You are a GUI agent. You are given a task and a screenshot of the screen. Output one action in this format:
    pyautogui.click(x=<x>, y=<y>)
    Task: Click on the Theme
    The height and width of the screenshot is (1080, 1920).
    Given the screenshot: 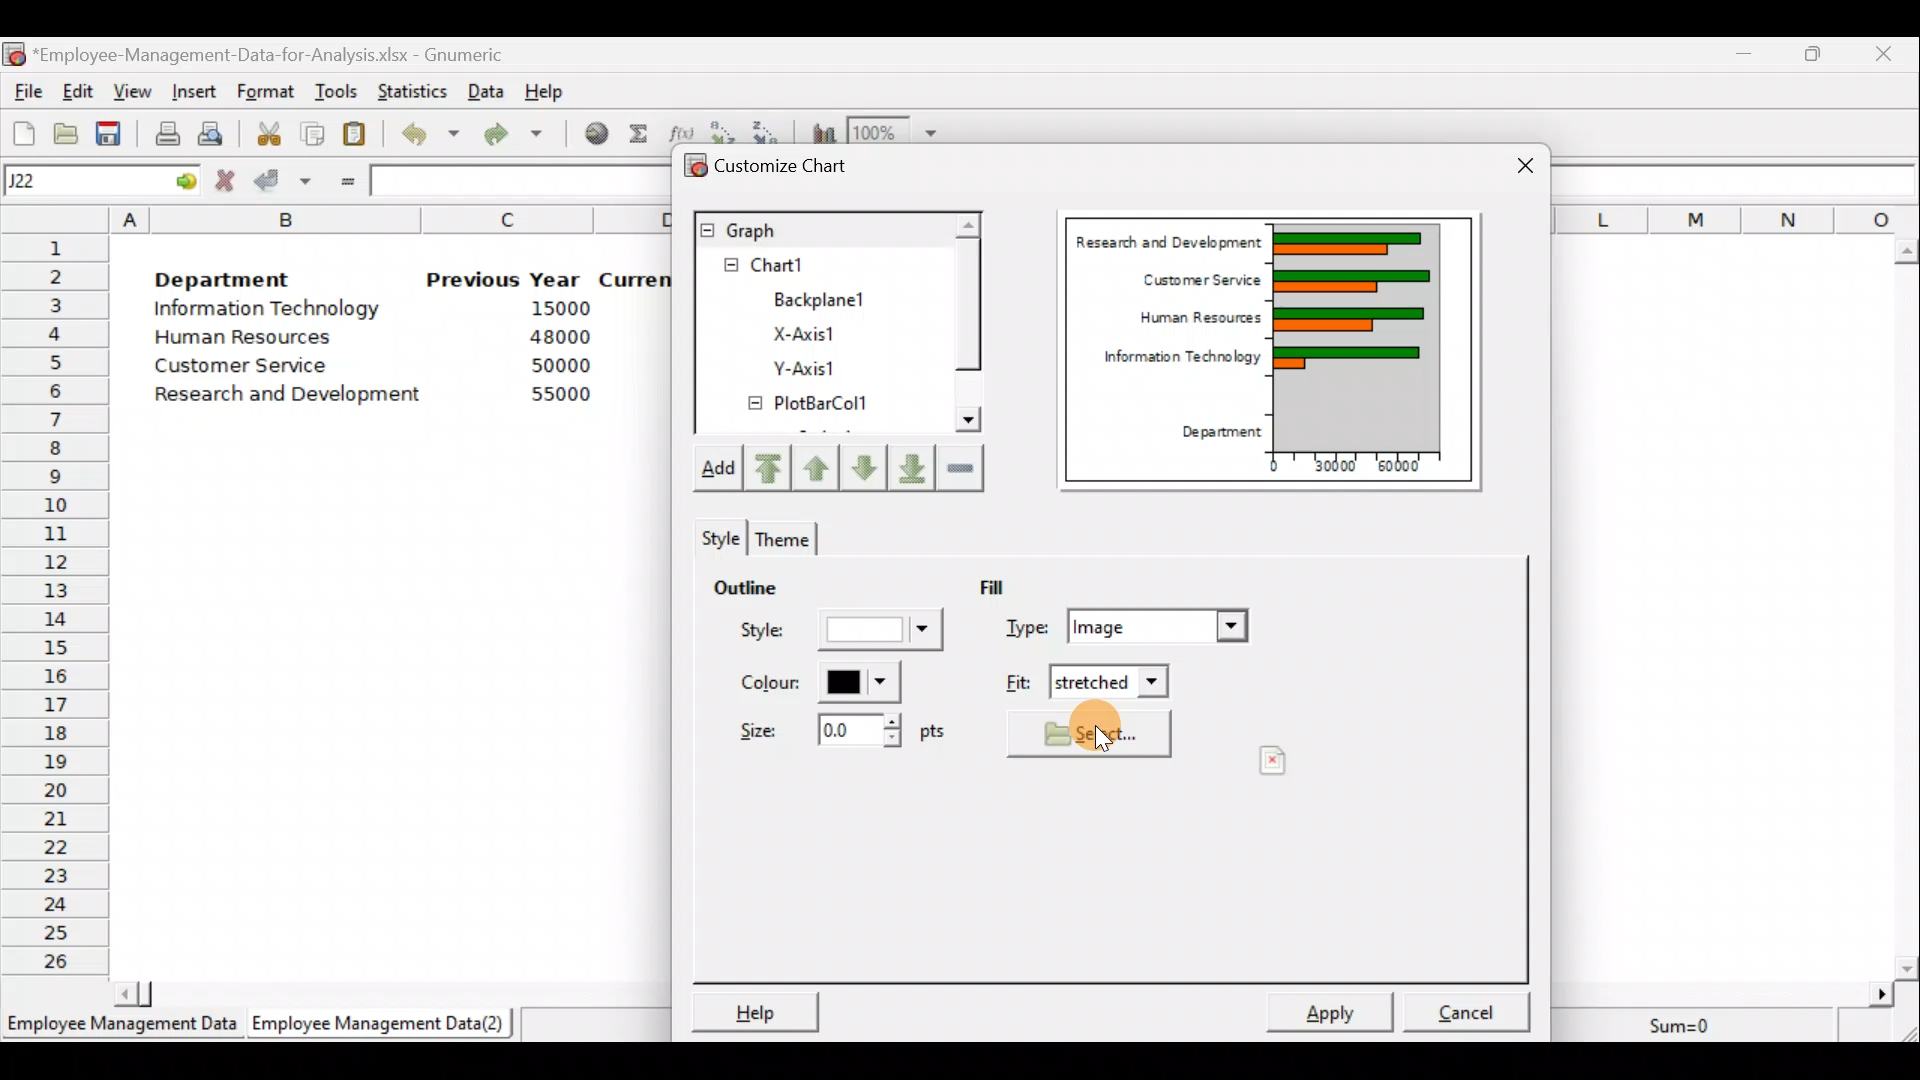 What is the action you would take?
    pyautogui.click(x=787, y=535)
    